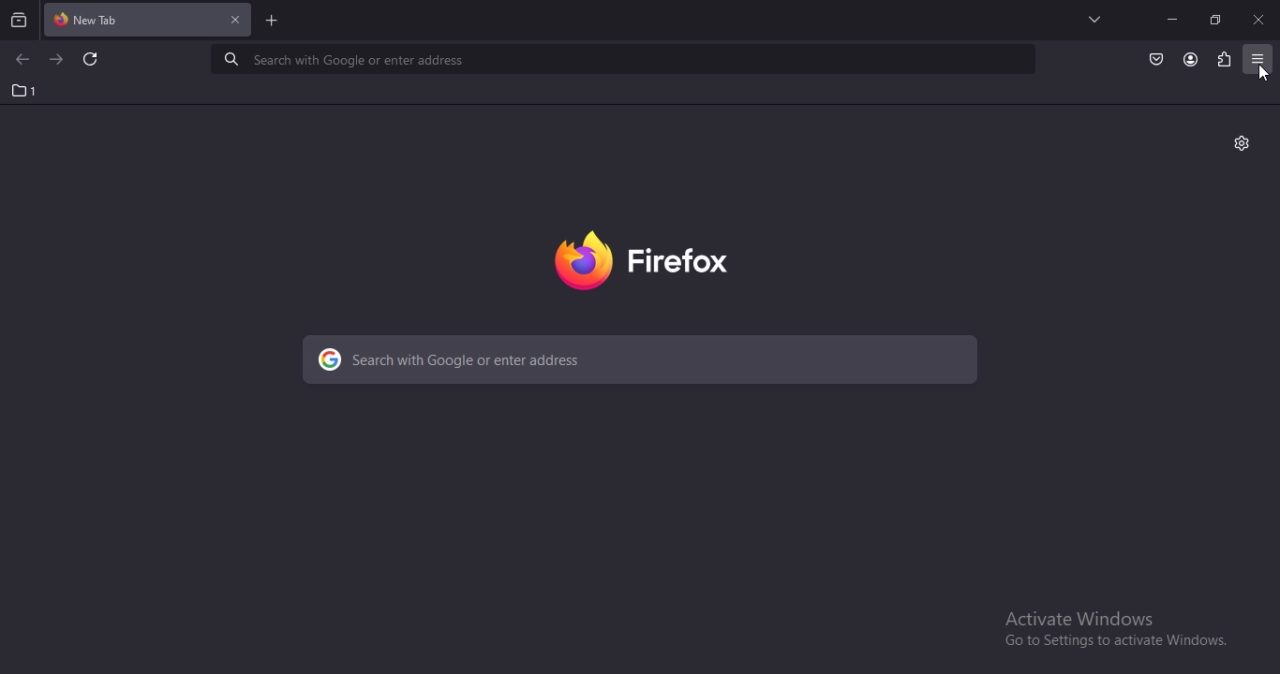 This screenshot has width=1280, height=674. I want to click on cursor, so click(1264, 74).